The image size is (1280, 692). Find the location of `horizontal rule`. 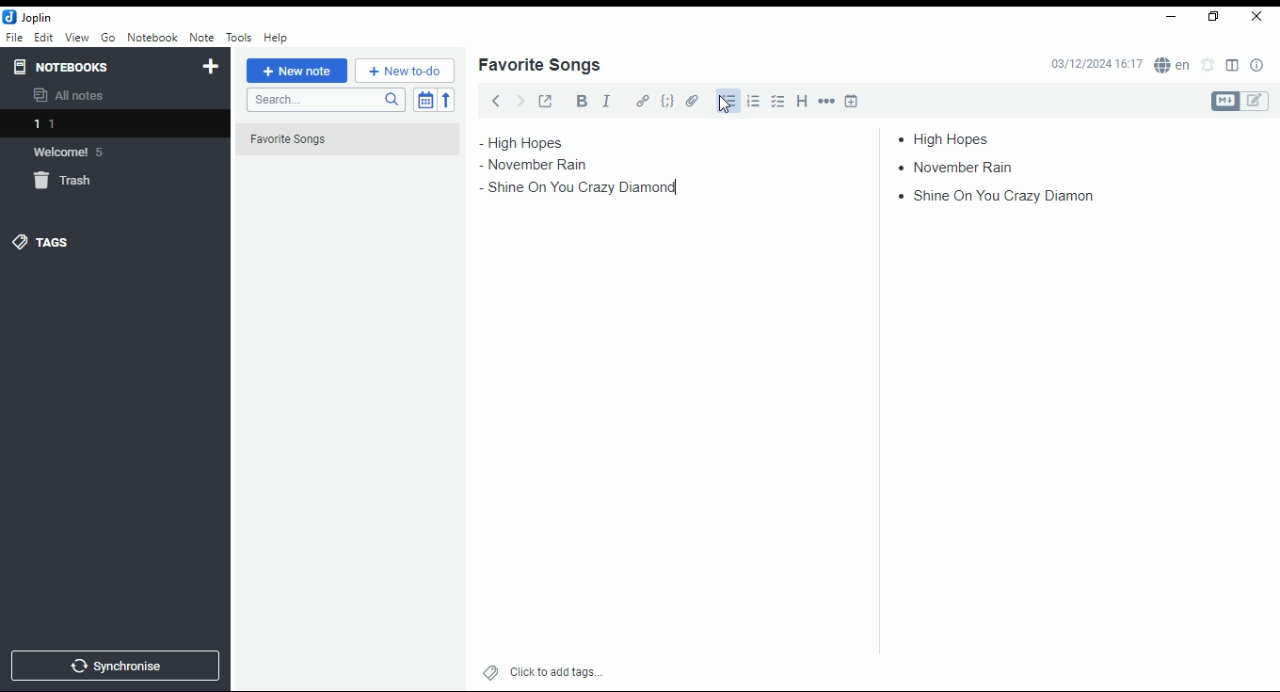

horizontal rule is located at coordinates (828, 100).